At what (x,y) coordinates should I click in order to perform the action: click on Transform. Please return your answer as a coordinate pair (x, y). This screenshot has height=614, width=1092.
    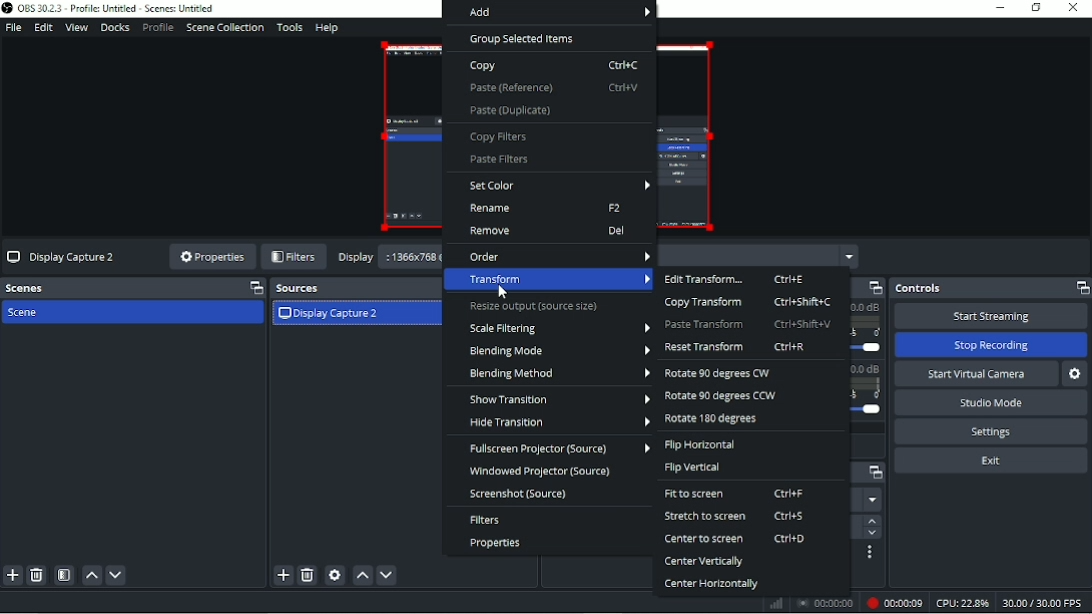
    Looking at the image, I should click on (552, 280).